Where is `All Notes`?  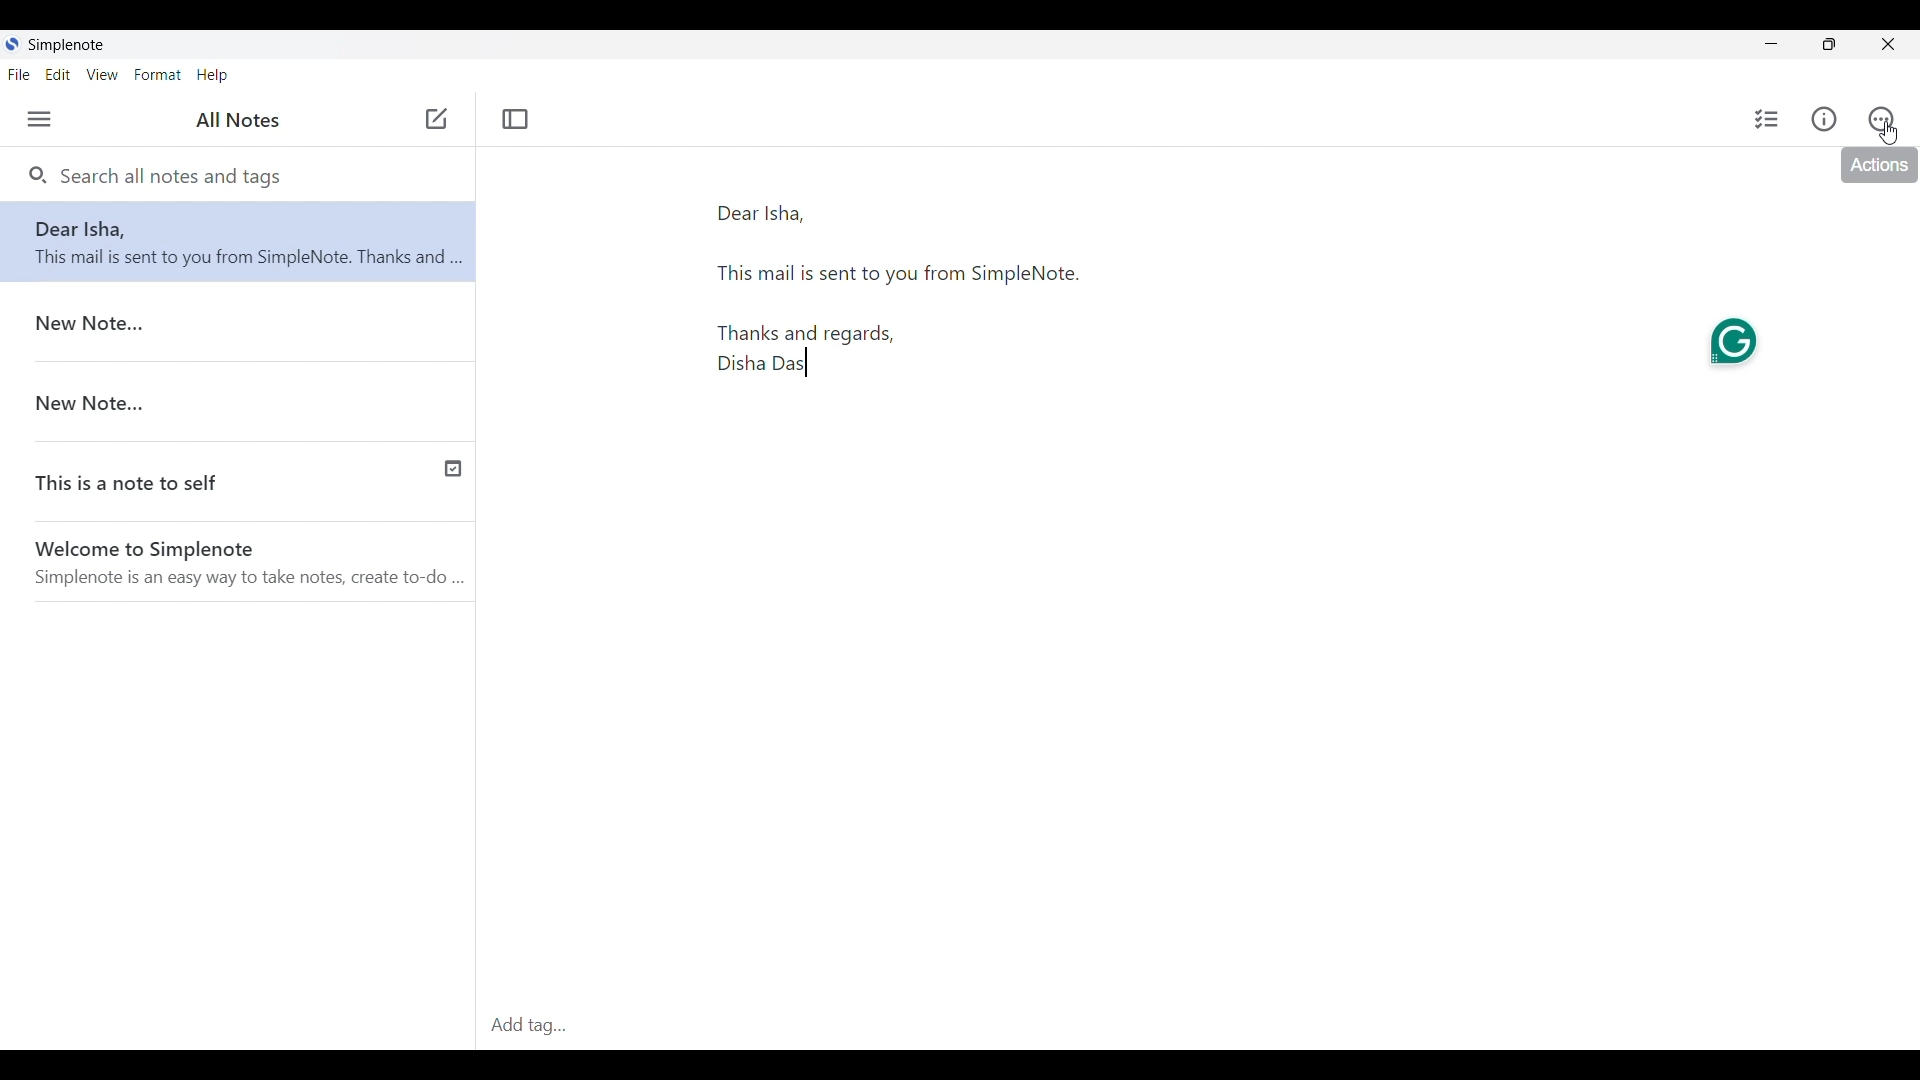
All Notes is located at coordinates (235, 121).